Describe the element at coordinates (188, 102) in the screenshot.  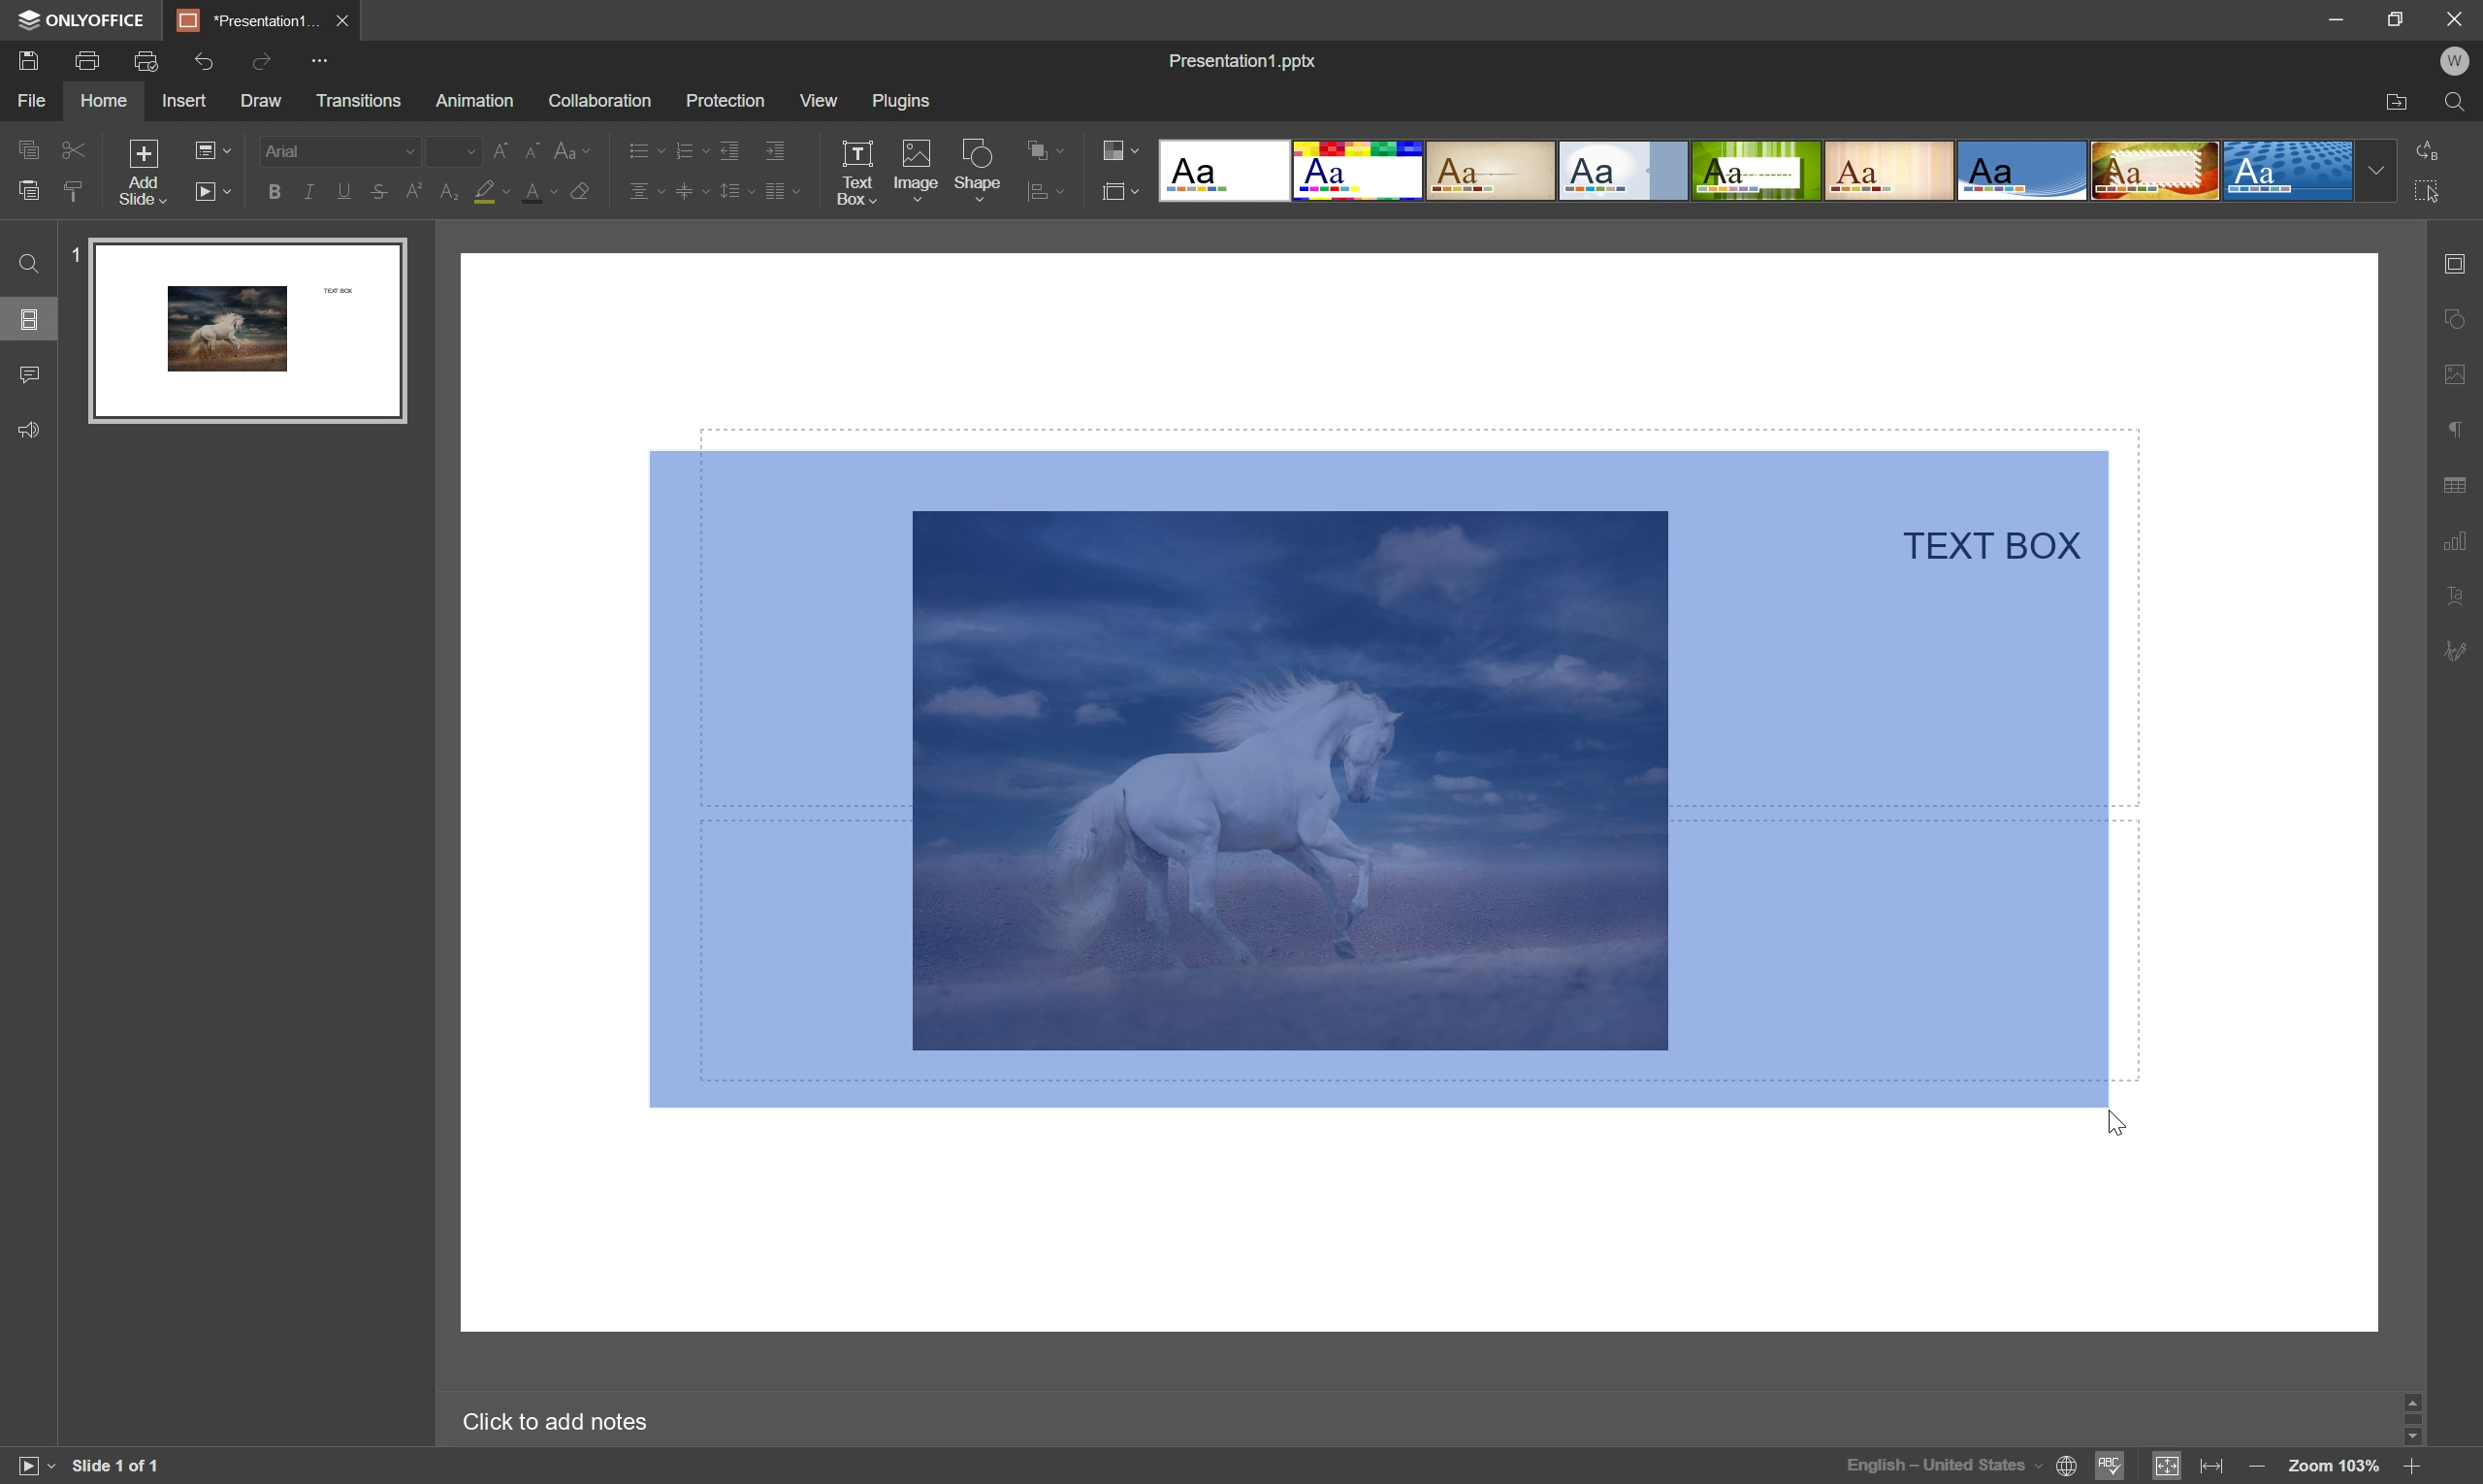
I see `insert` at that location.